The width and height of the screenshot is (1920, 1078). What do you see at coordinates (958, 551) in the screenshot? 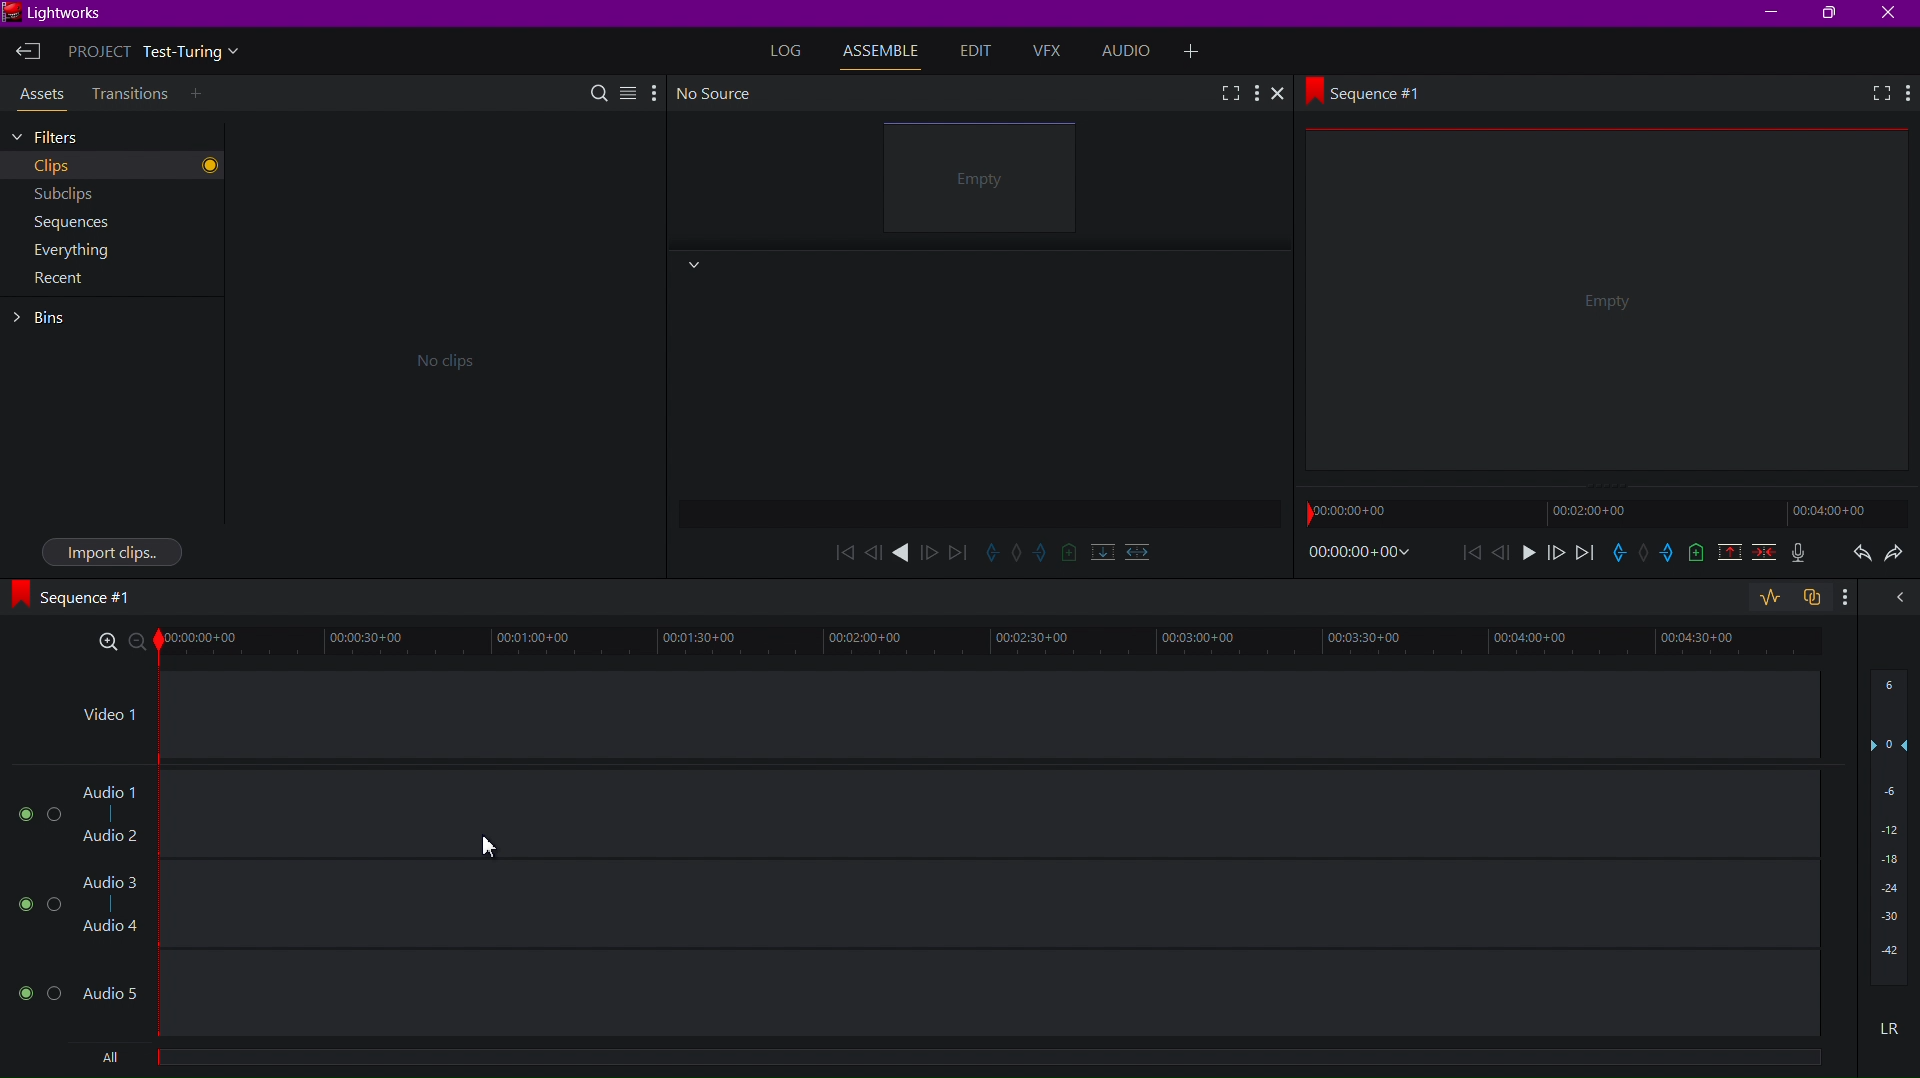
I see `play next` at bounding box center [958, 551].